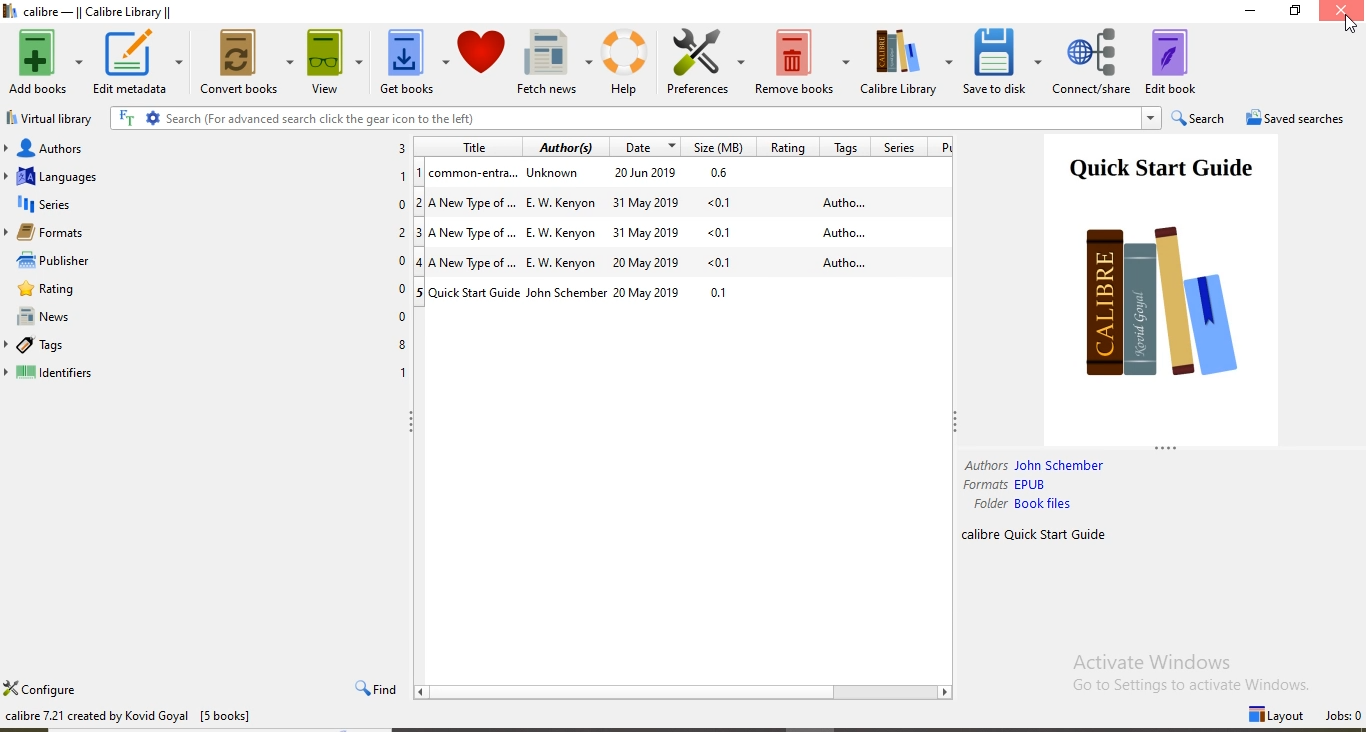 The image size is (1366, 732). I want to click on John Schember, so click(565, 292).